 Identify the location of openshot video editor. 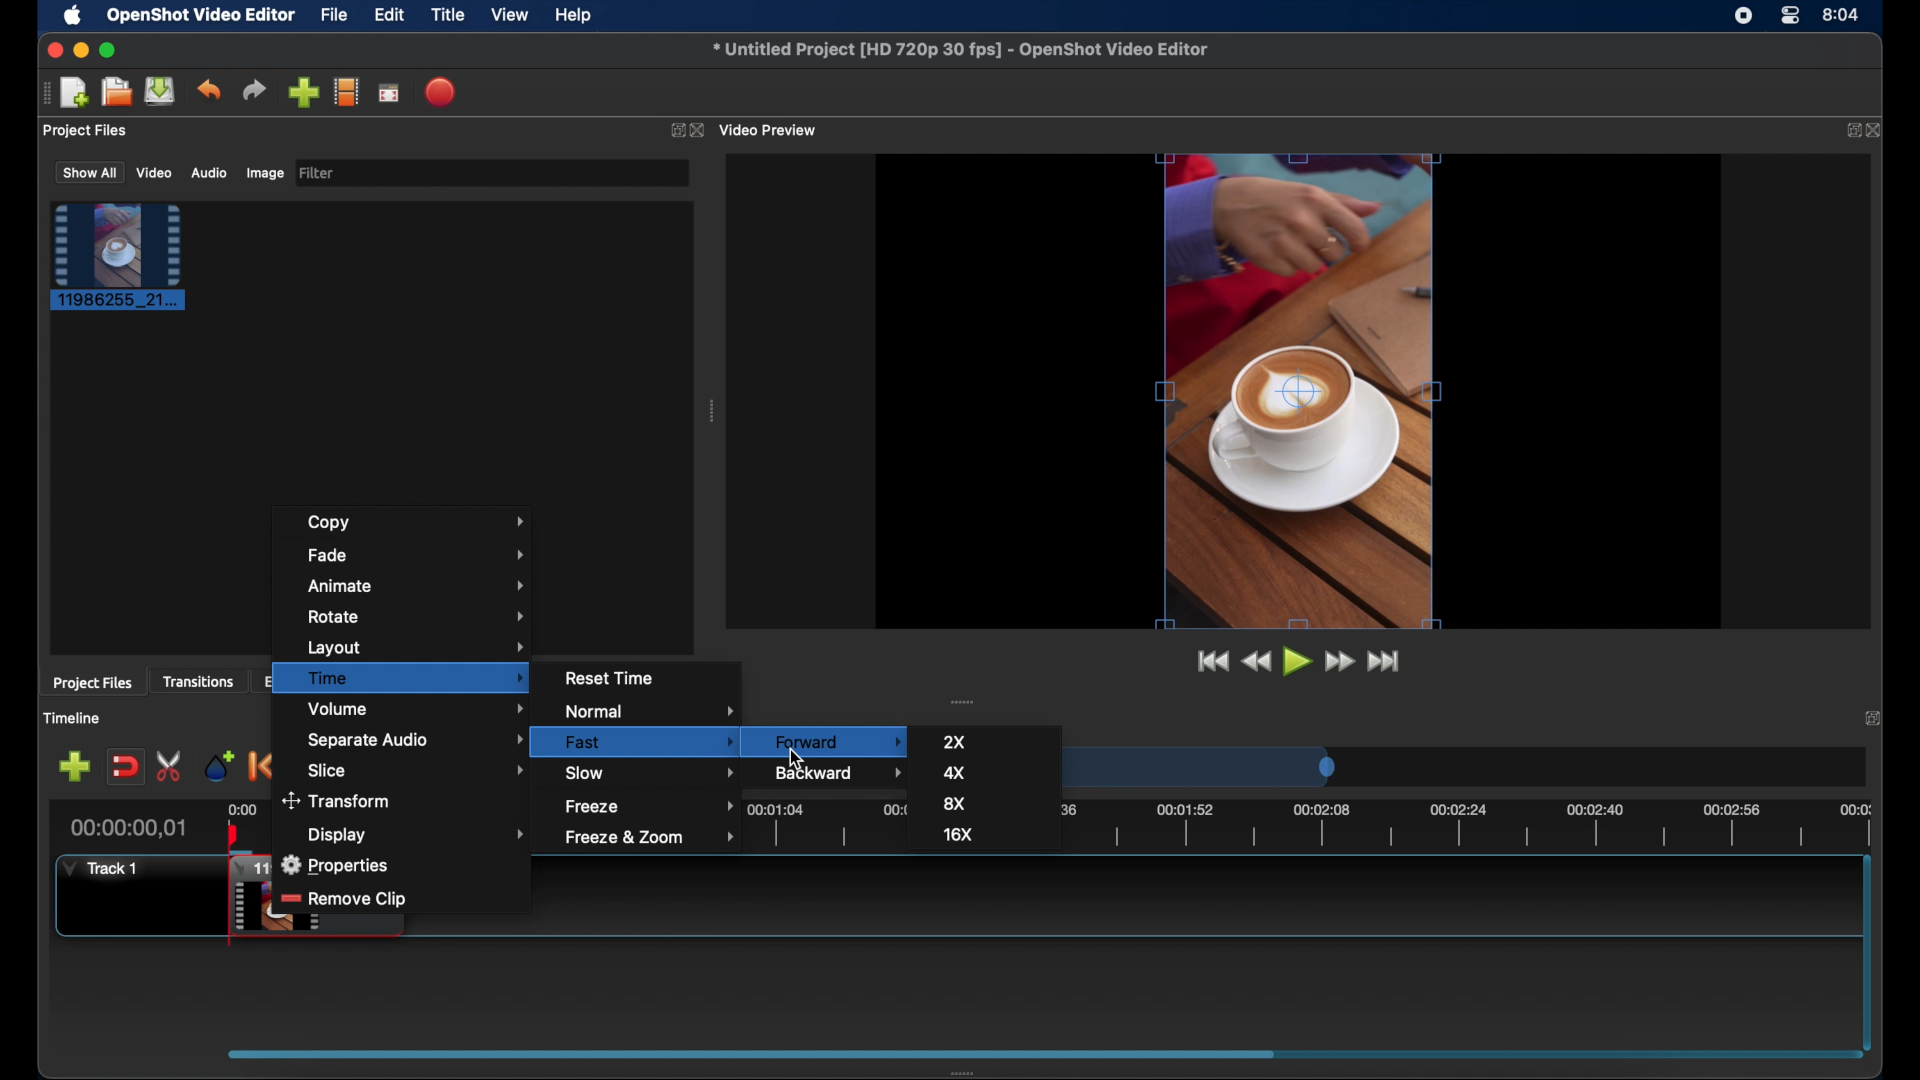
(202, 16).